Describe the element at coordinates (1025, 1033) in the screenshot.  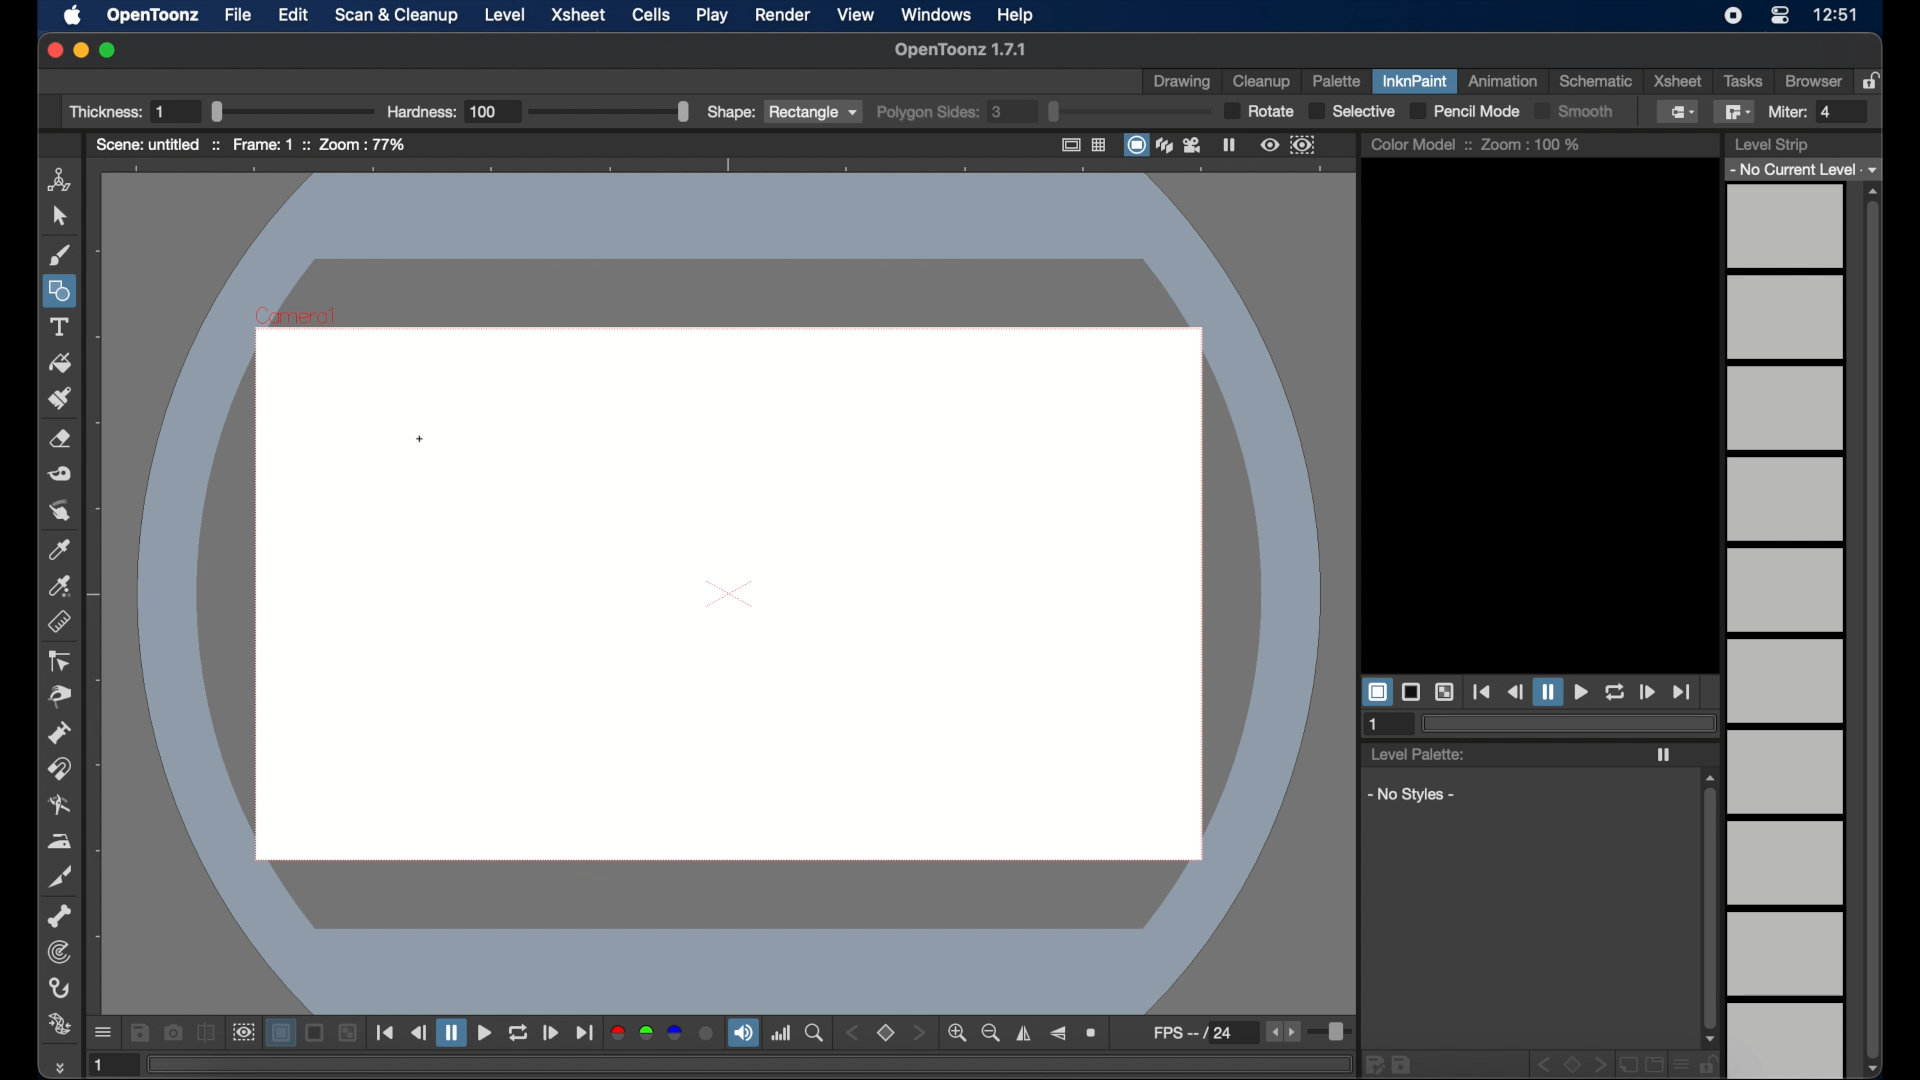
I see `flip horizontally` at that location.